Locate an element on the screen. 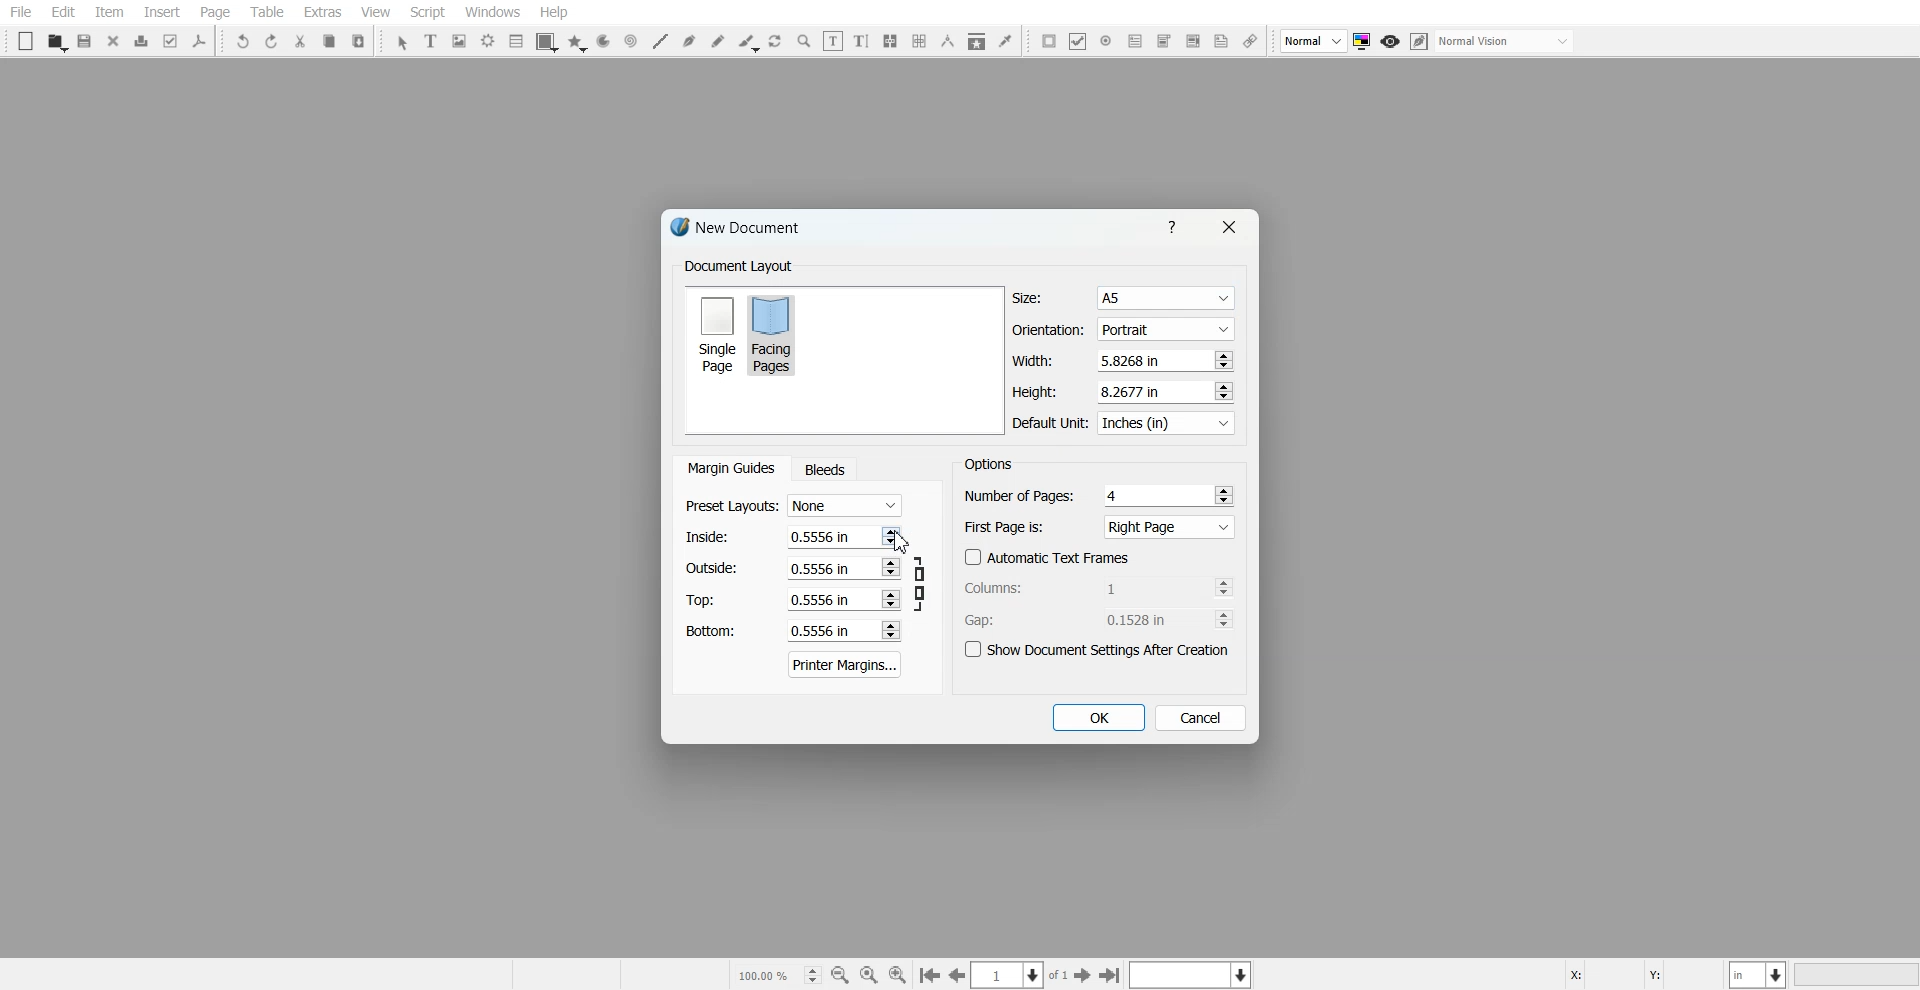 The image size is (1920, 990). Text Frame is located at coordinates (432, 40).